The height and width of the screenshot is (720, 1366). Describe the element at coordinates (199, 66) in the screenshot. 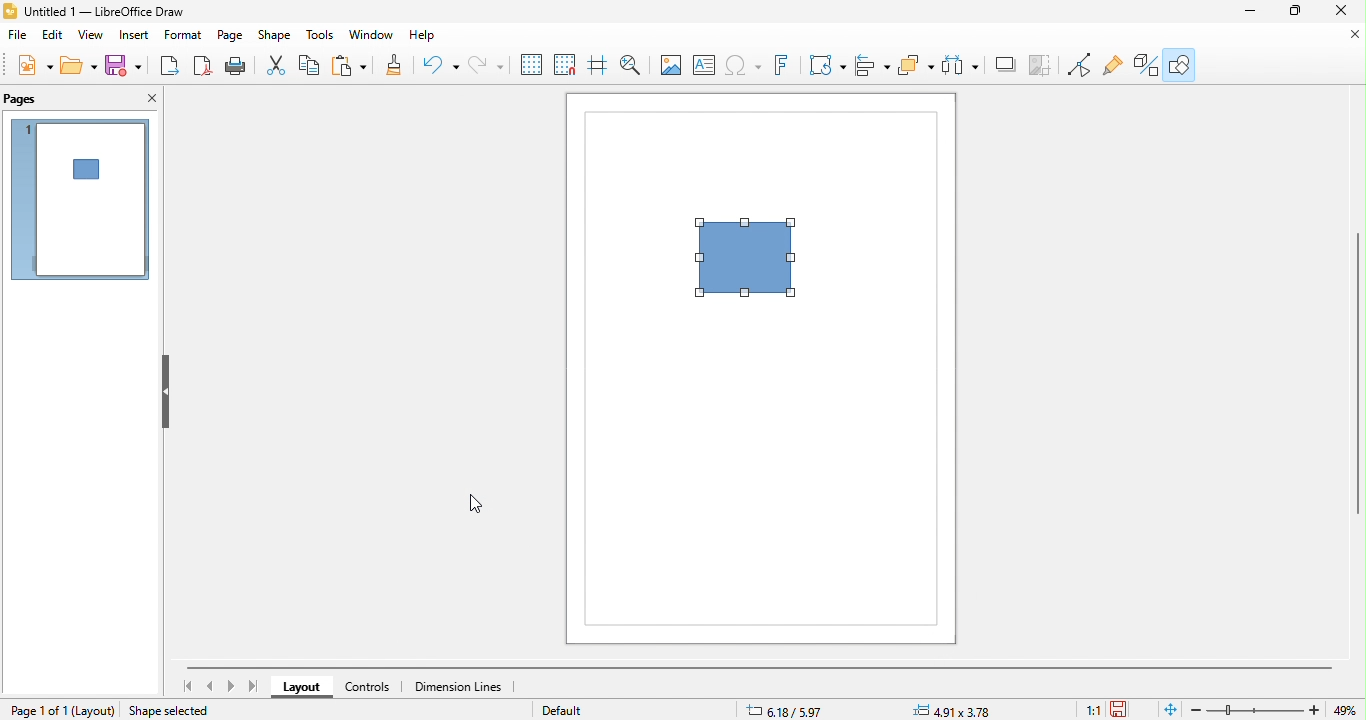

I see `export directly as pdf` at that location.